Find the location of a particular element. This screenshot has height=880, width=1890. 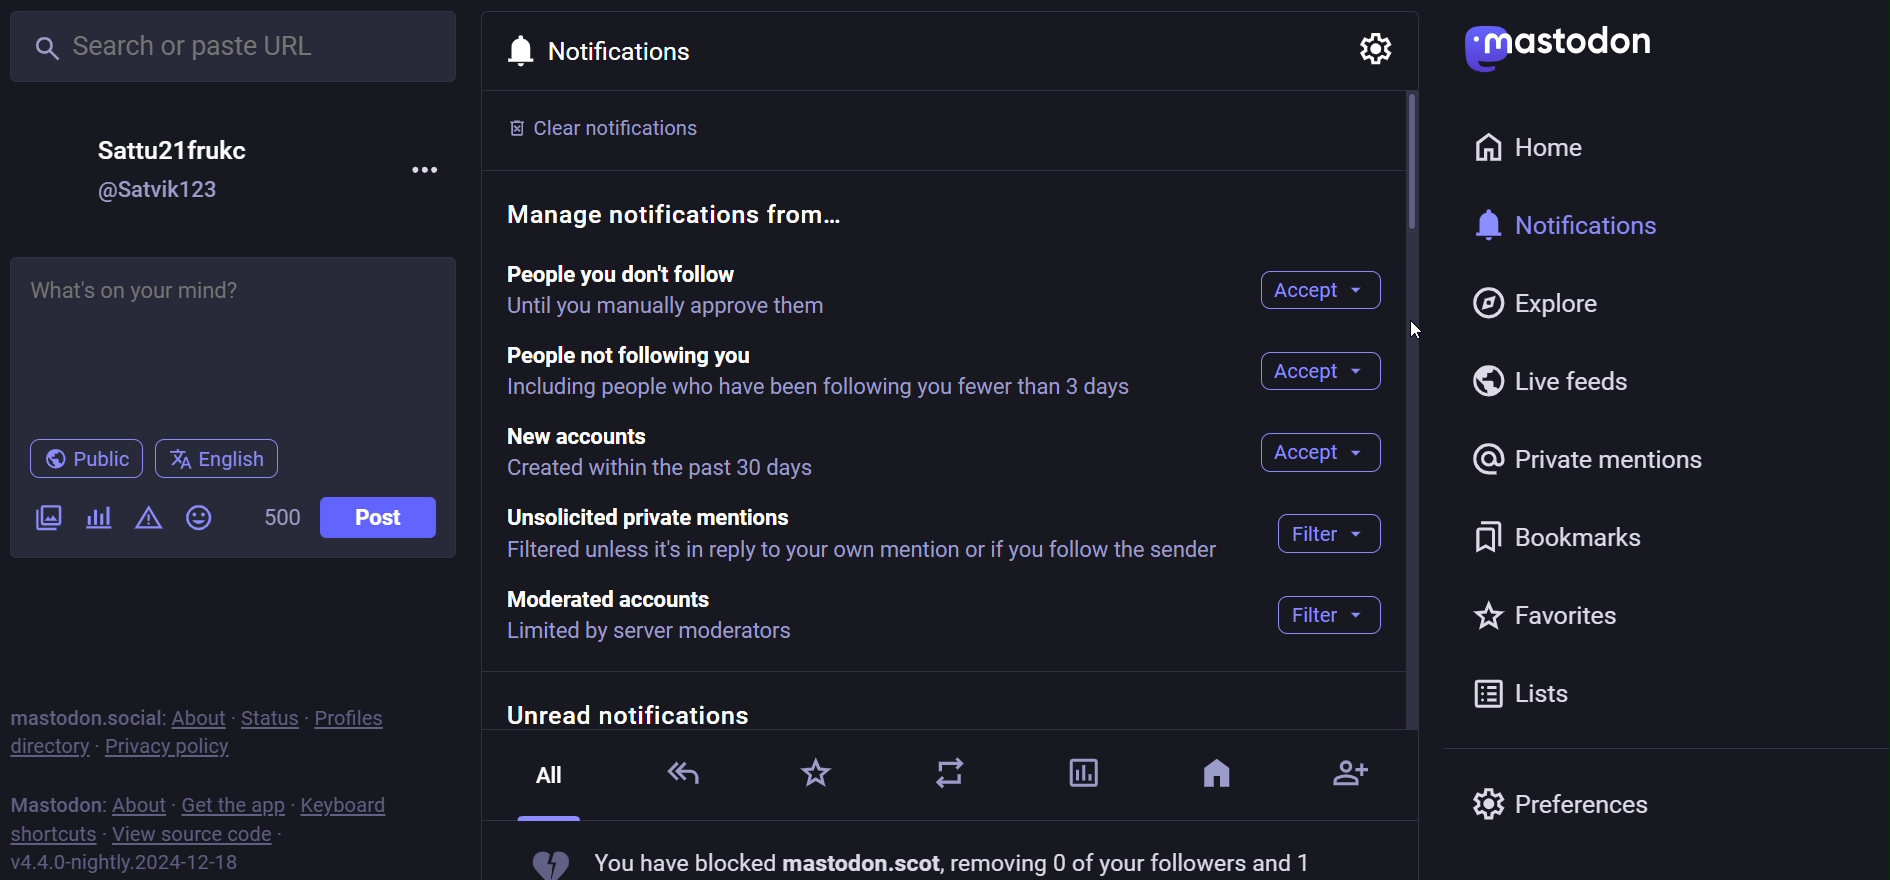

privacy policy is located at coordinates (178, 746).